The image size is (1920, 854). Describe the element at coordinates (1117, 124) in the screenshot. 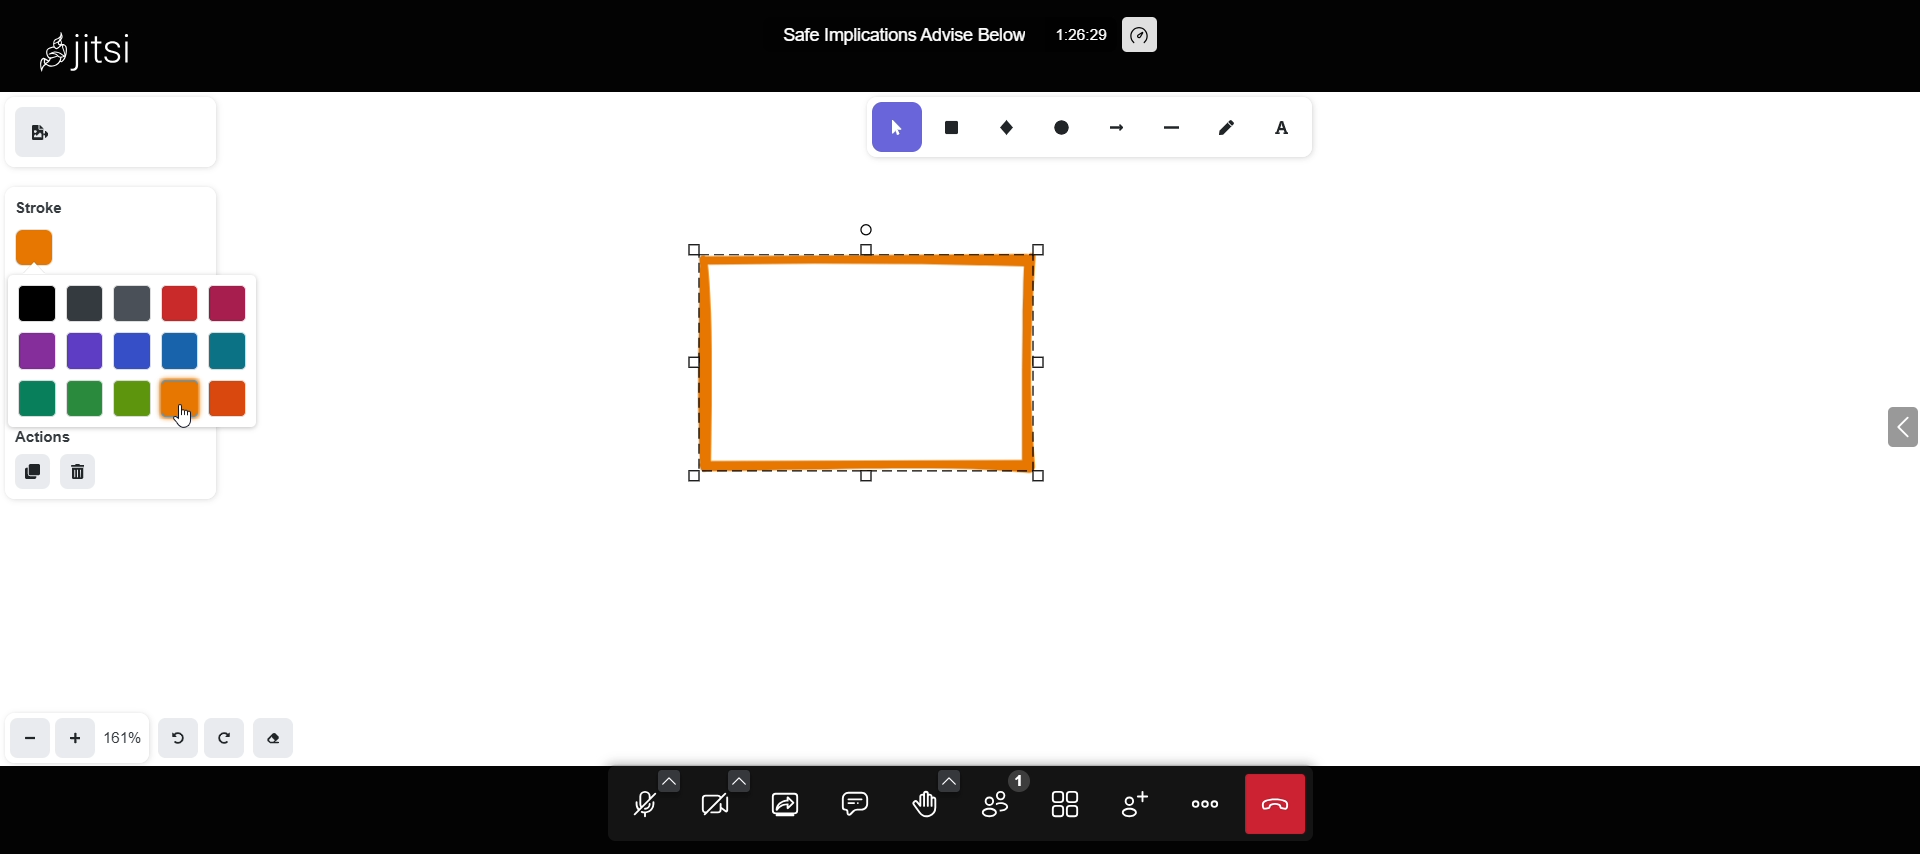

I see `arrow` at that location.